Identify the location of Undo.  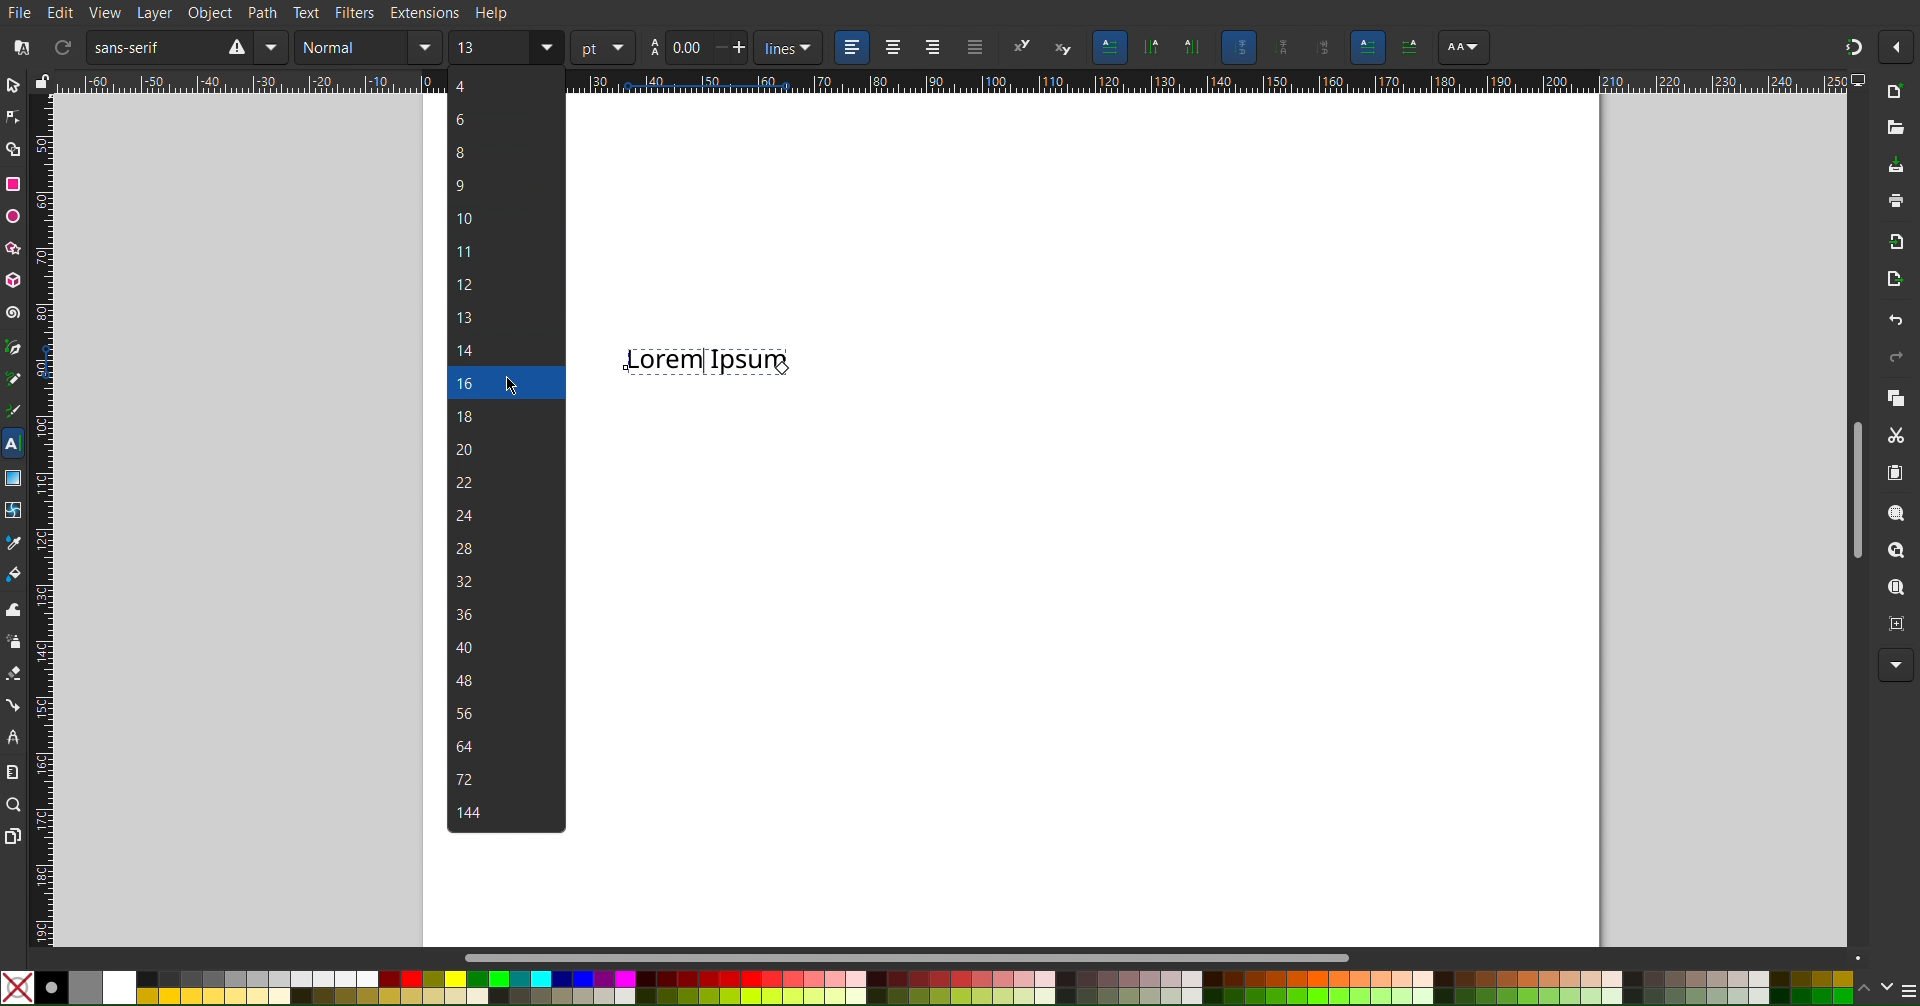
(1896, 321).